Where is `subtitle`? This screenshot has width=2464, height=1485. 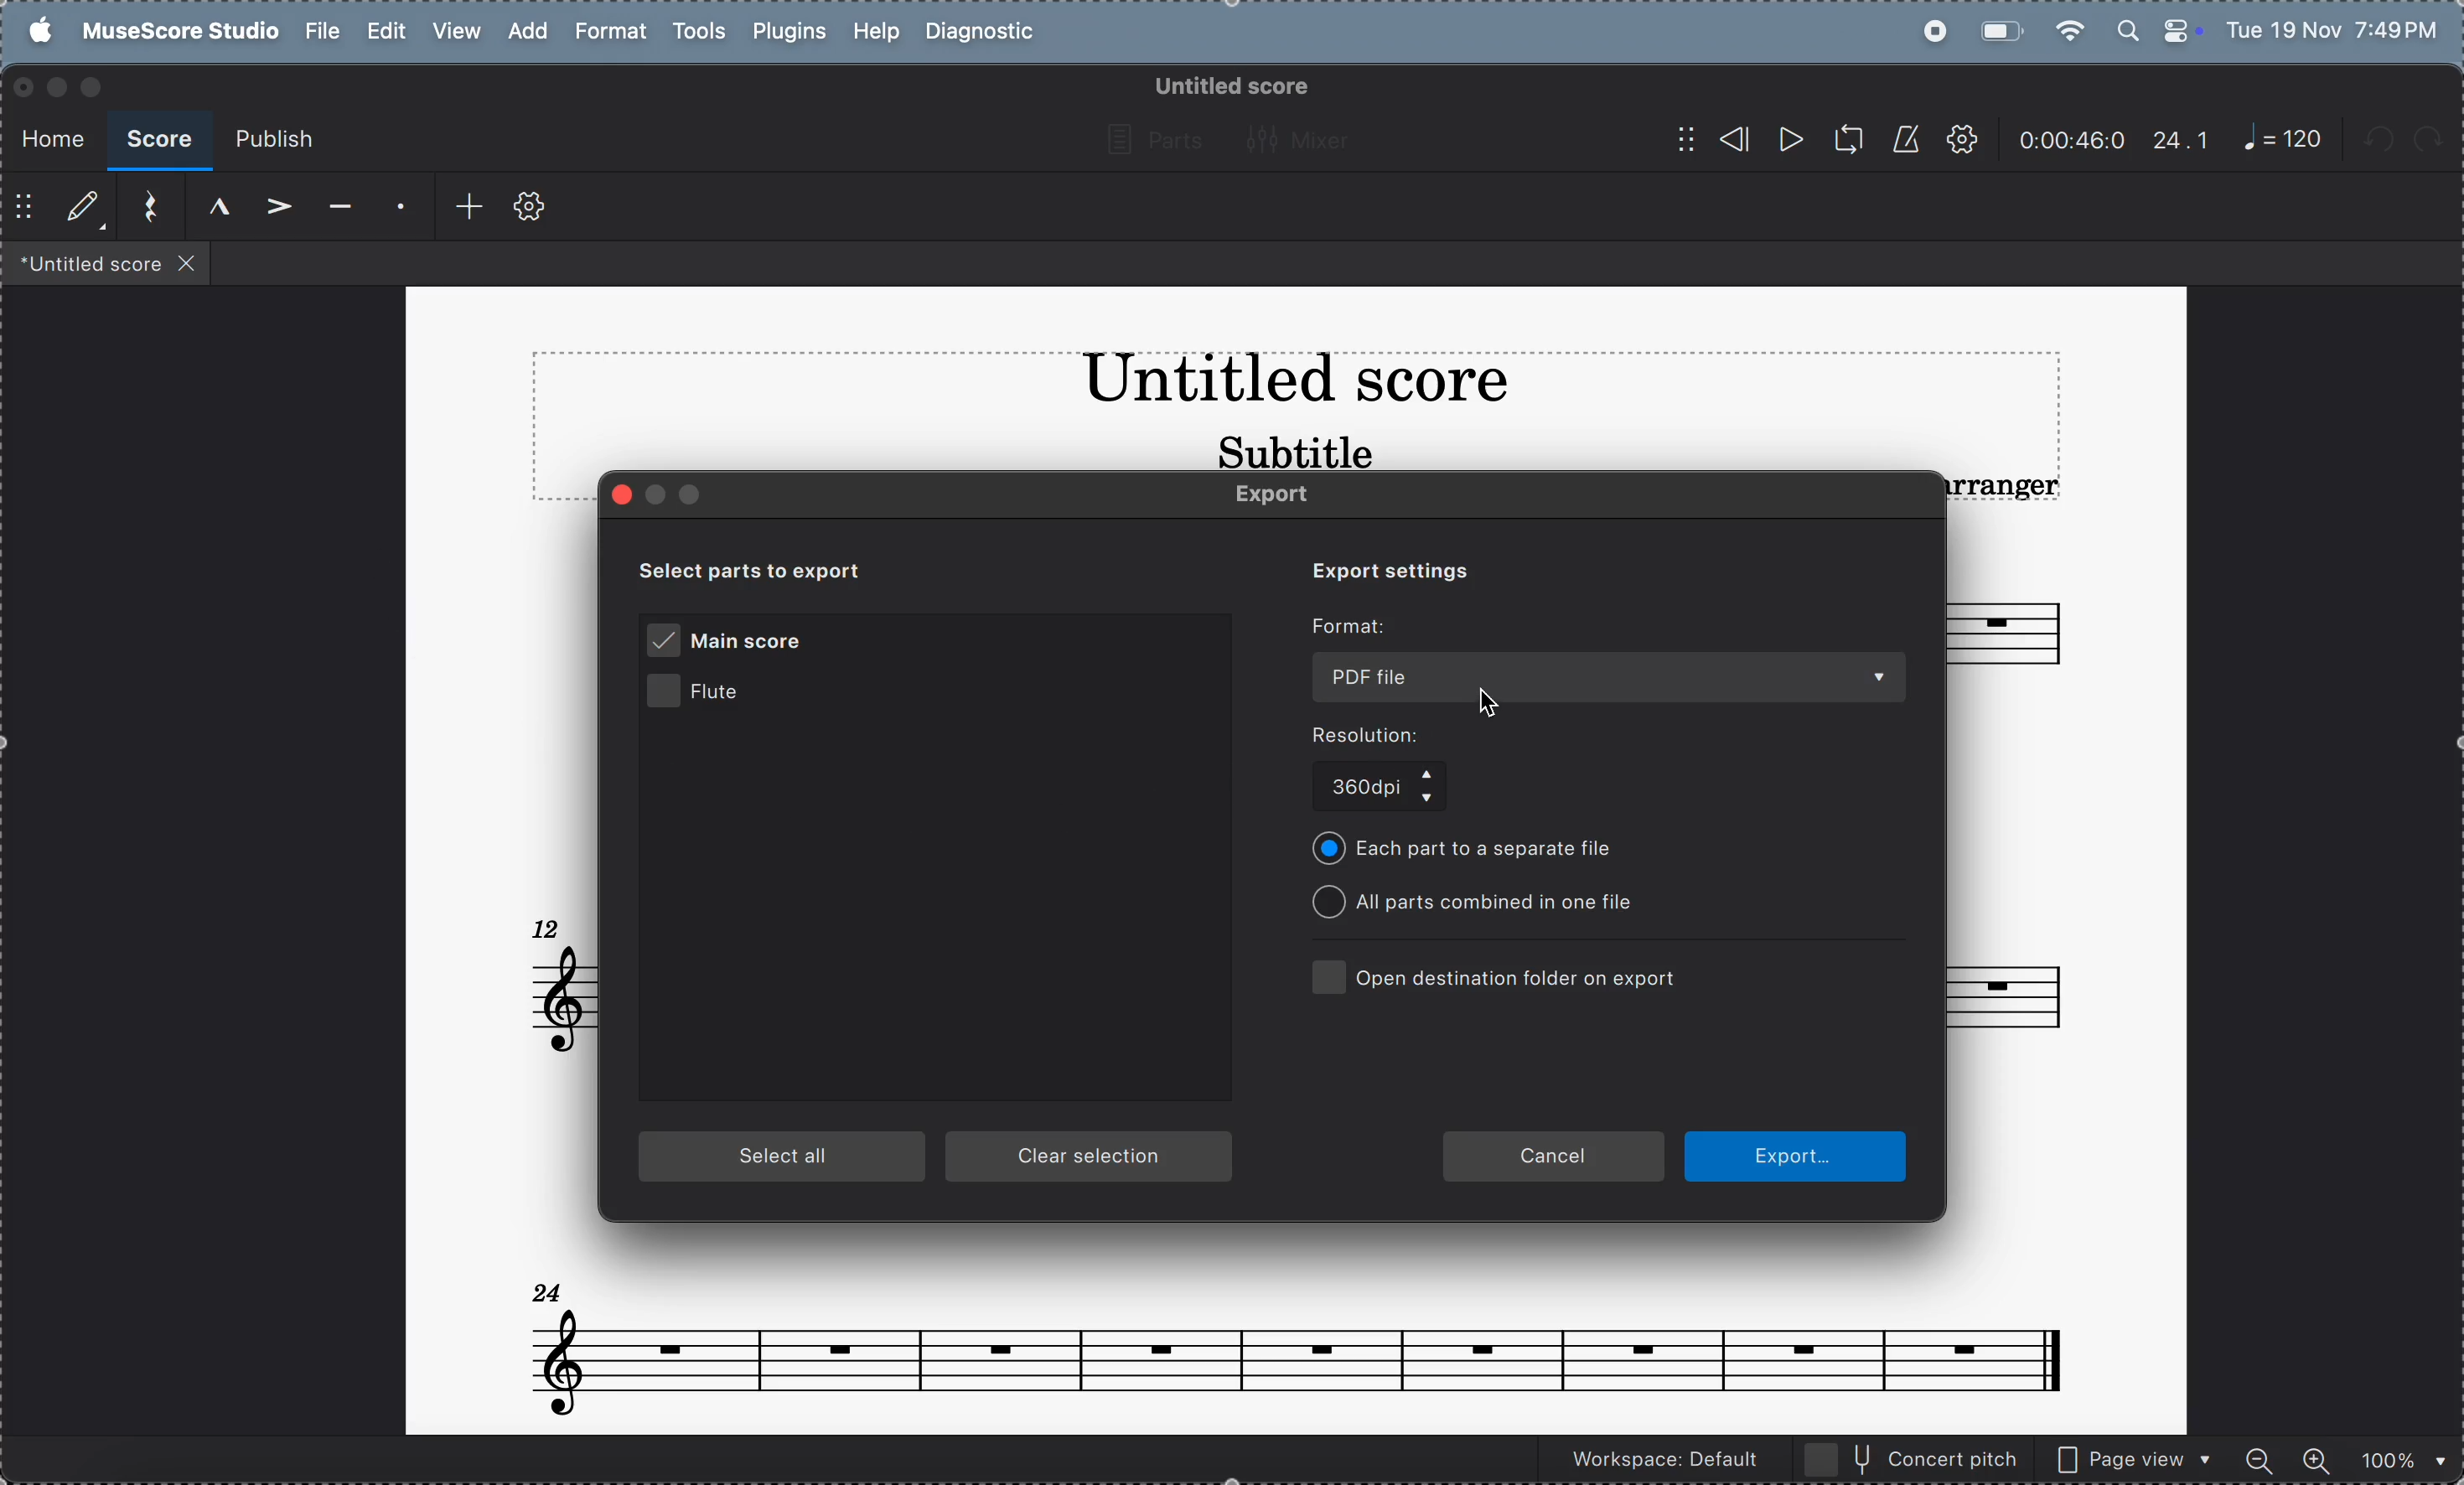
subtitle is located at coordinates (1291, 450).